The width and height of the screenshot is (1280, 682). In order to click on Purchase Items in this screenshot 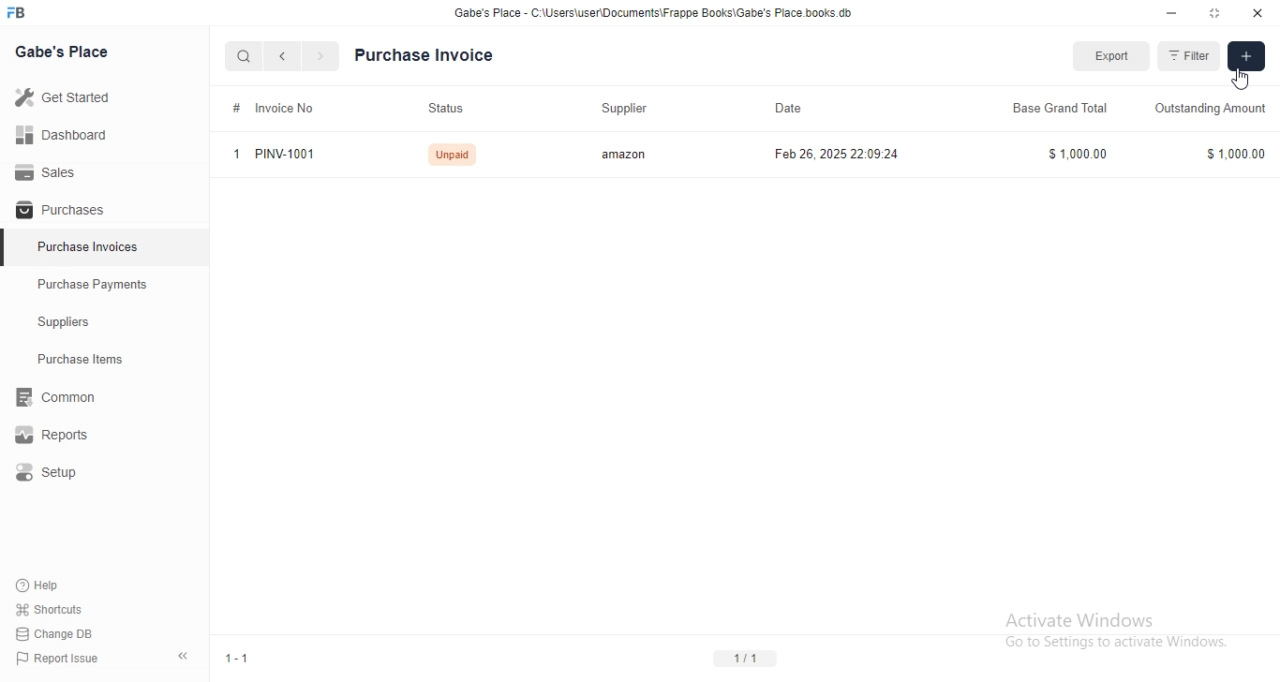, I will do `click(105, 359)`.